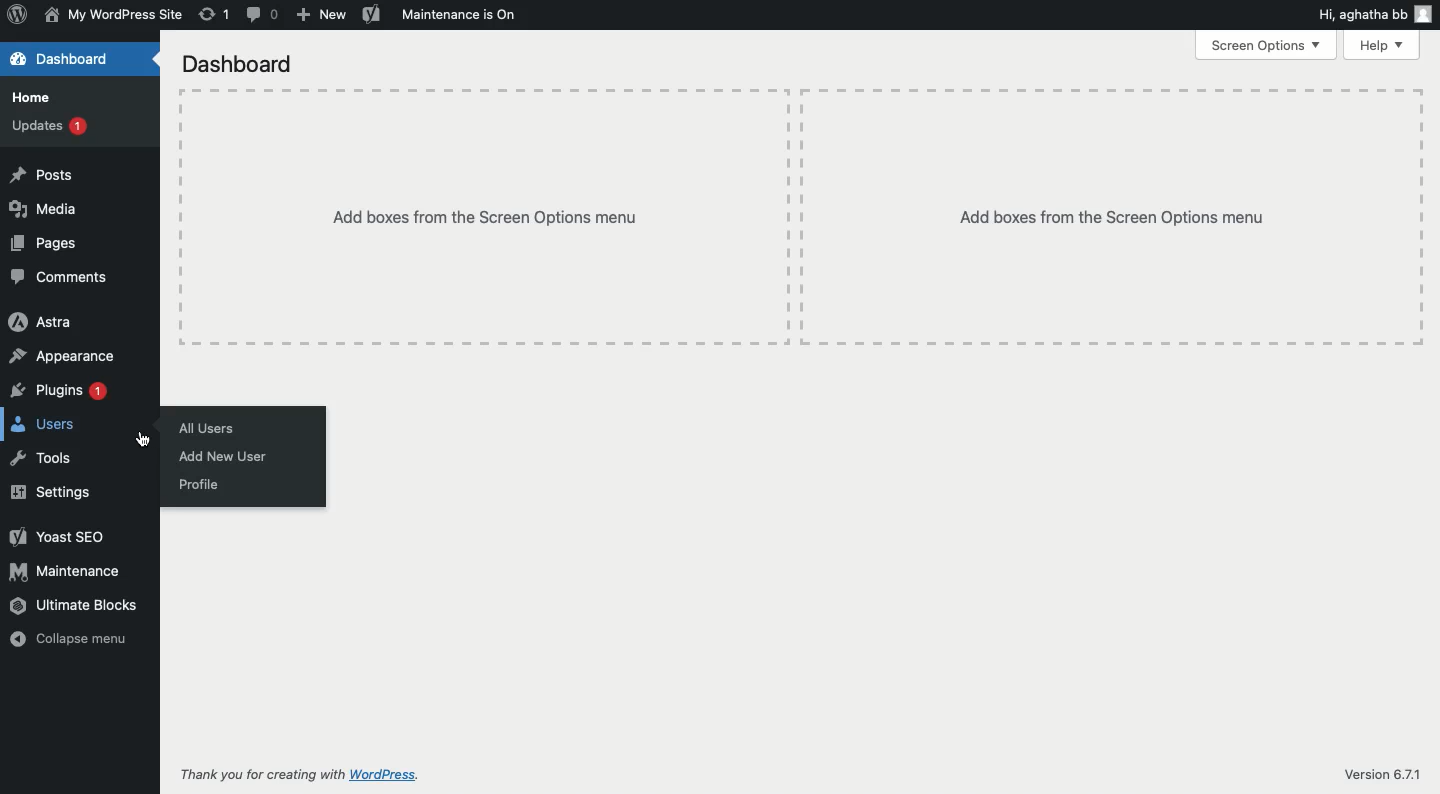 The image size is (1440, 794). Describe the element at coordinates (68, 640) in the screenshot. I see `Collapse menu` at that location.